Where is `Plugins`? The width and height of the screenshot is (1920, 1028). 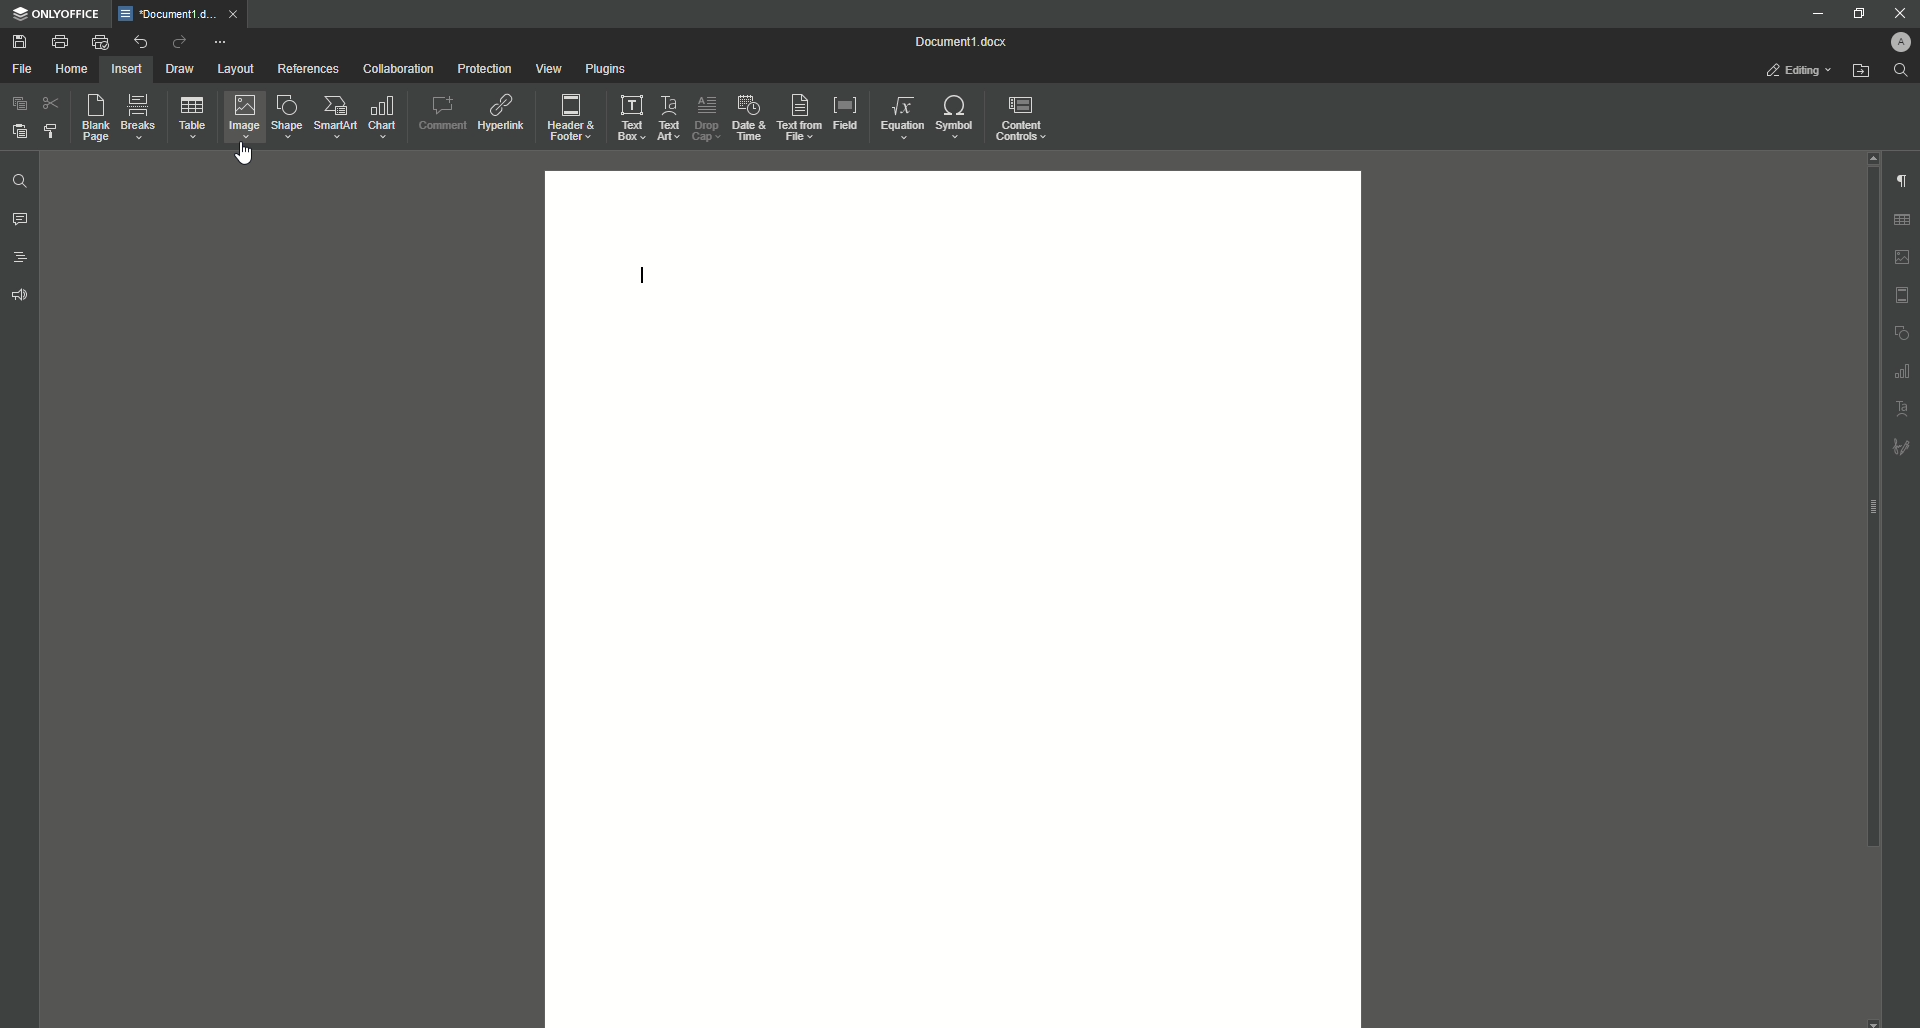 Plugins is located at coordinates (607, 71).